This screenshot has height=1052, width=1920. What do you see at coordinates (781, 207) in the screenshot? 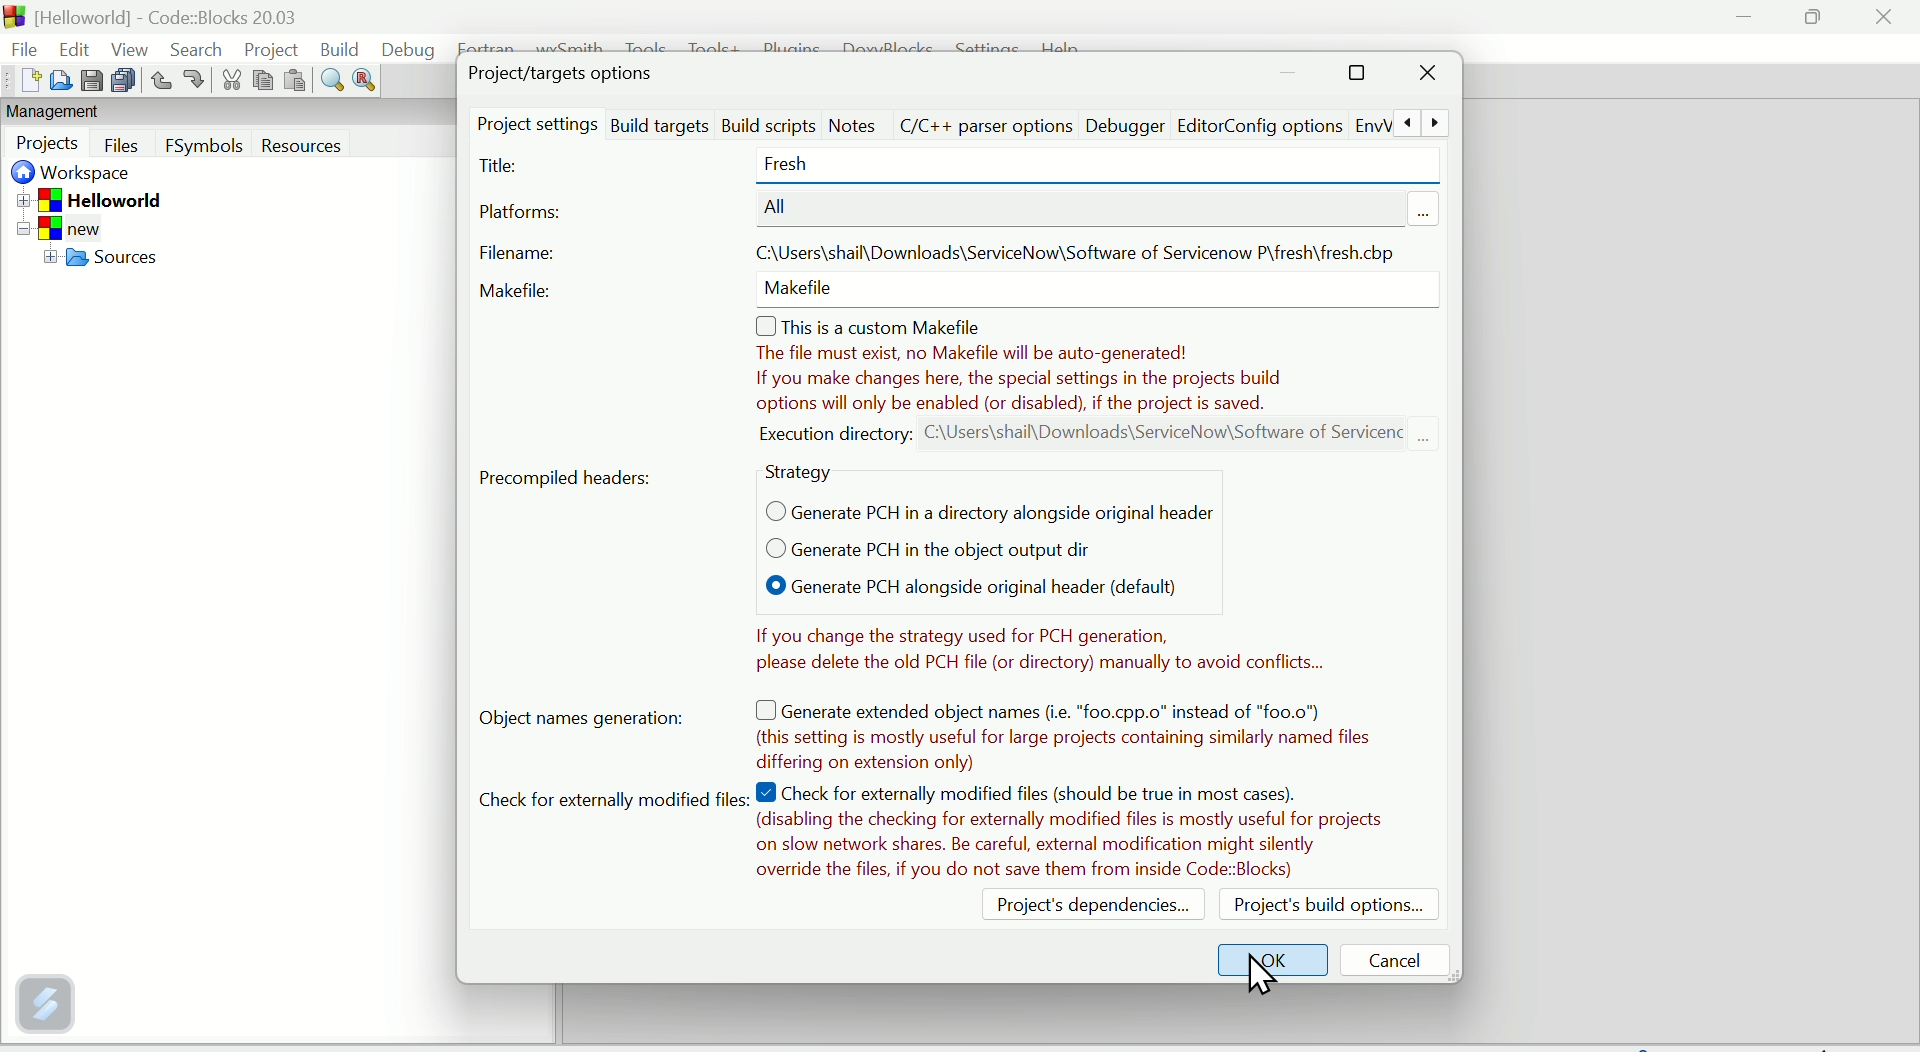
I see `All` at bounding box center [781, 207].